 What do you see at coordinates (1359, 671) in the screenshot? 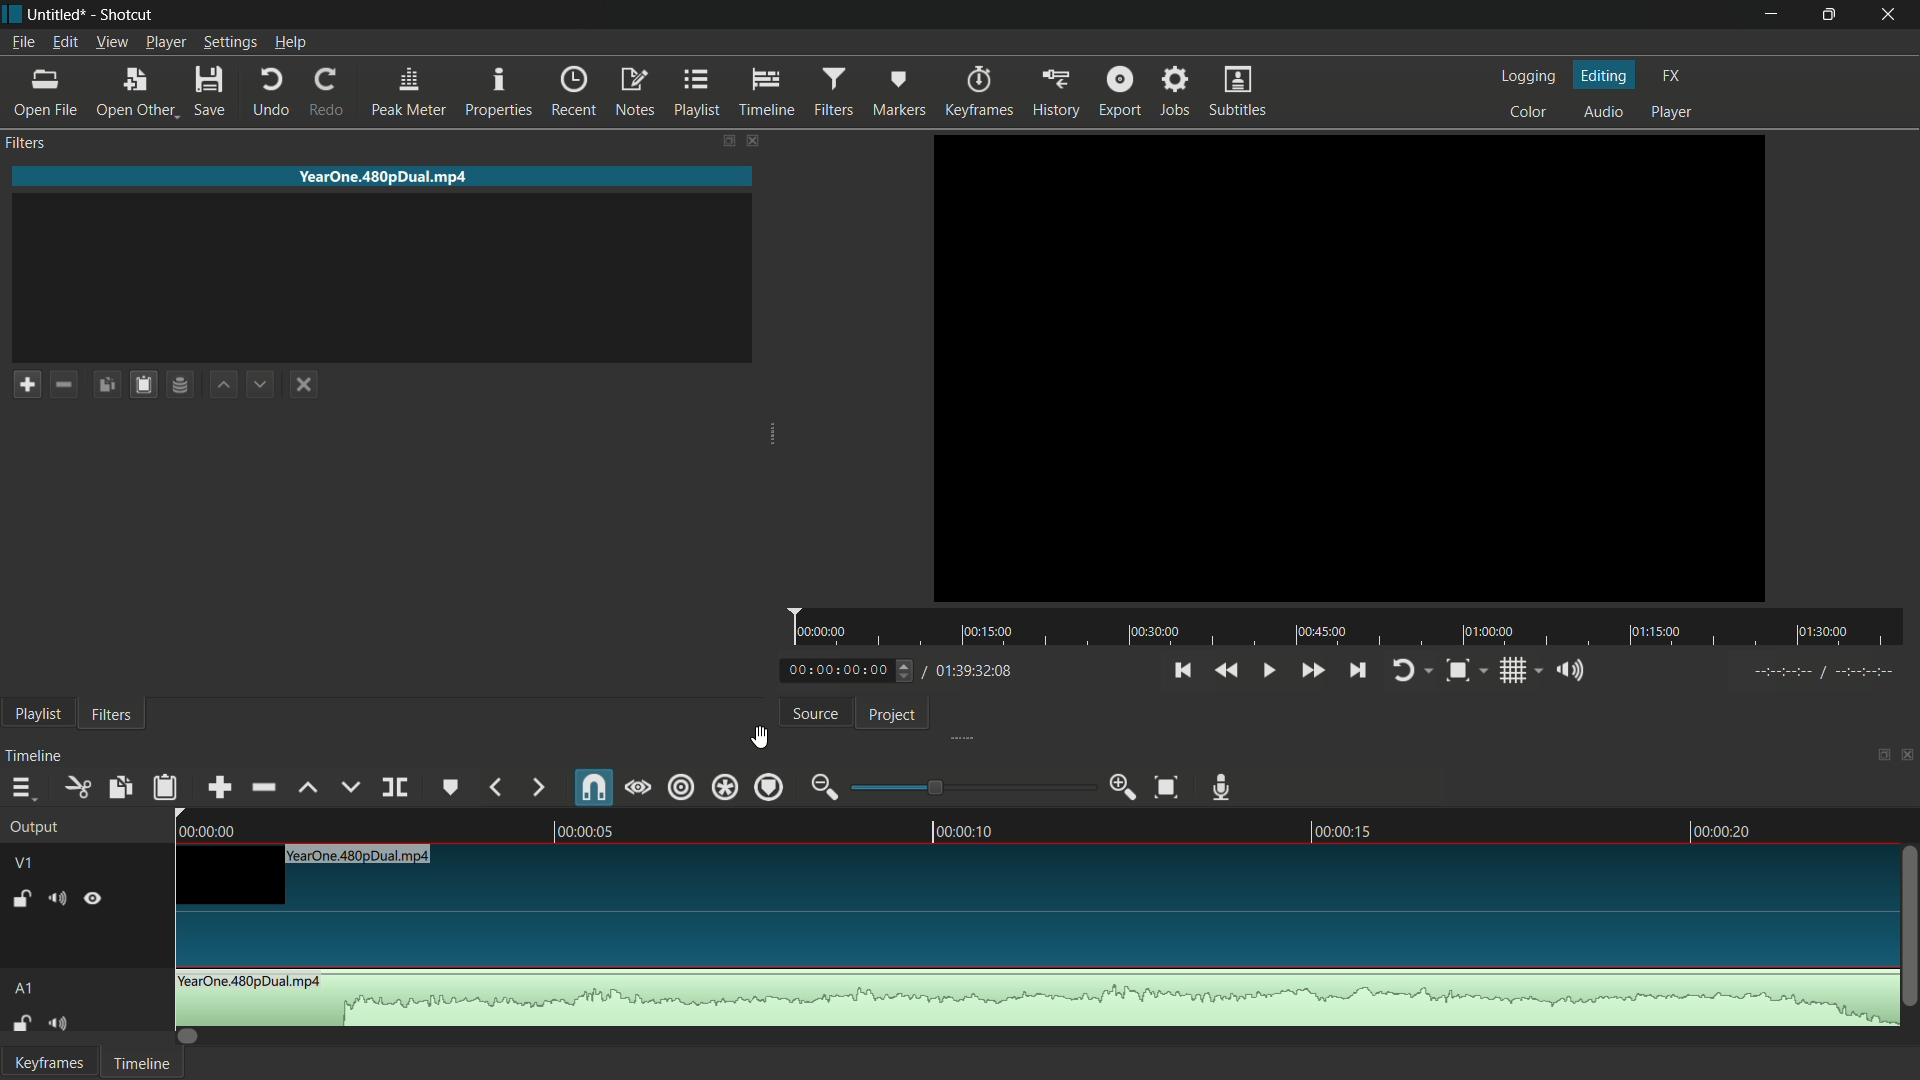
I see `skip to the next point` at bounding box center [1359, 671].